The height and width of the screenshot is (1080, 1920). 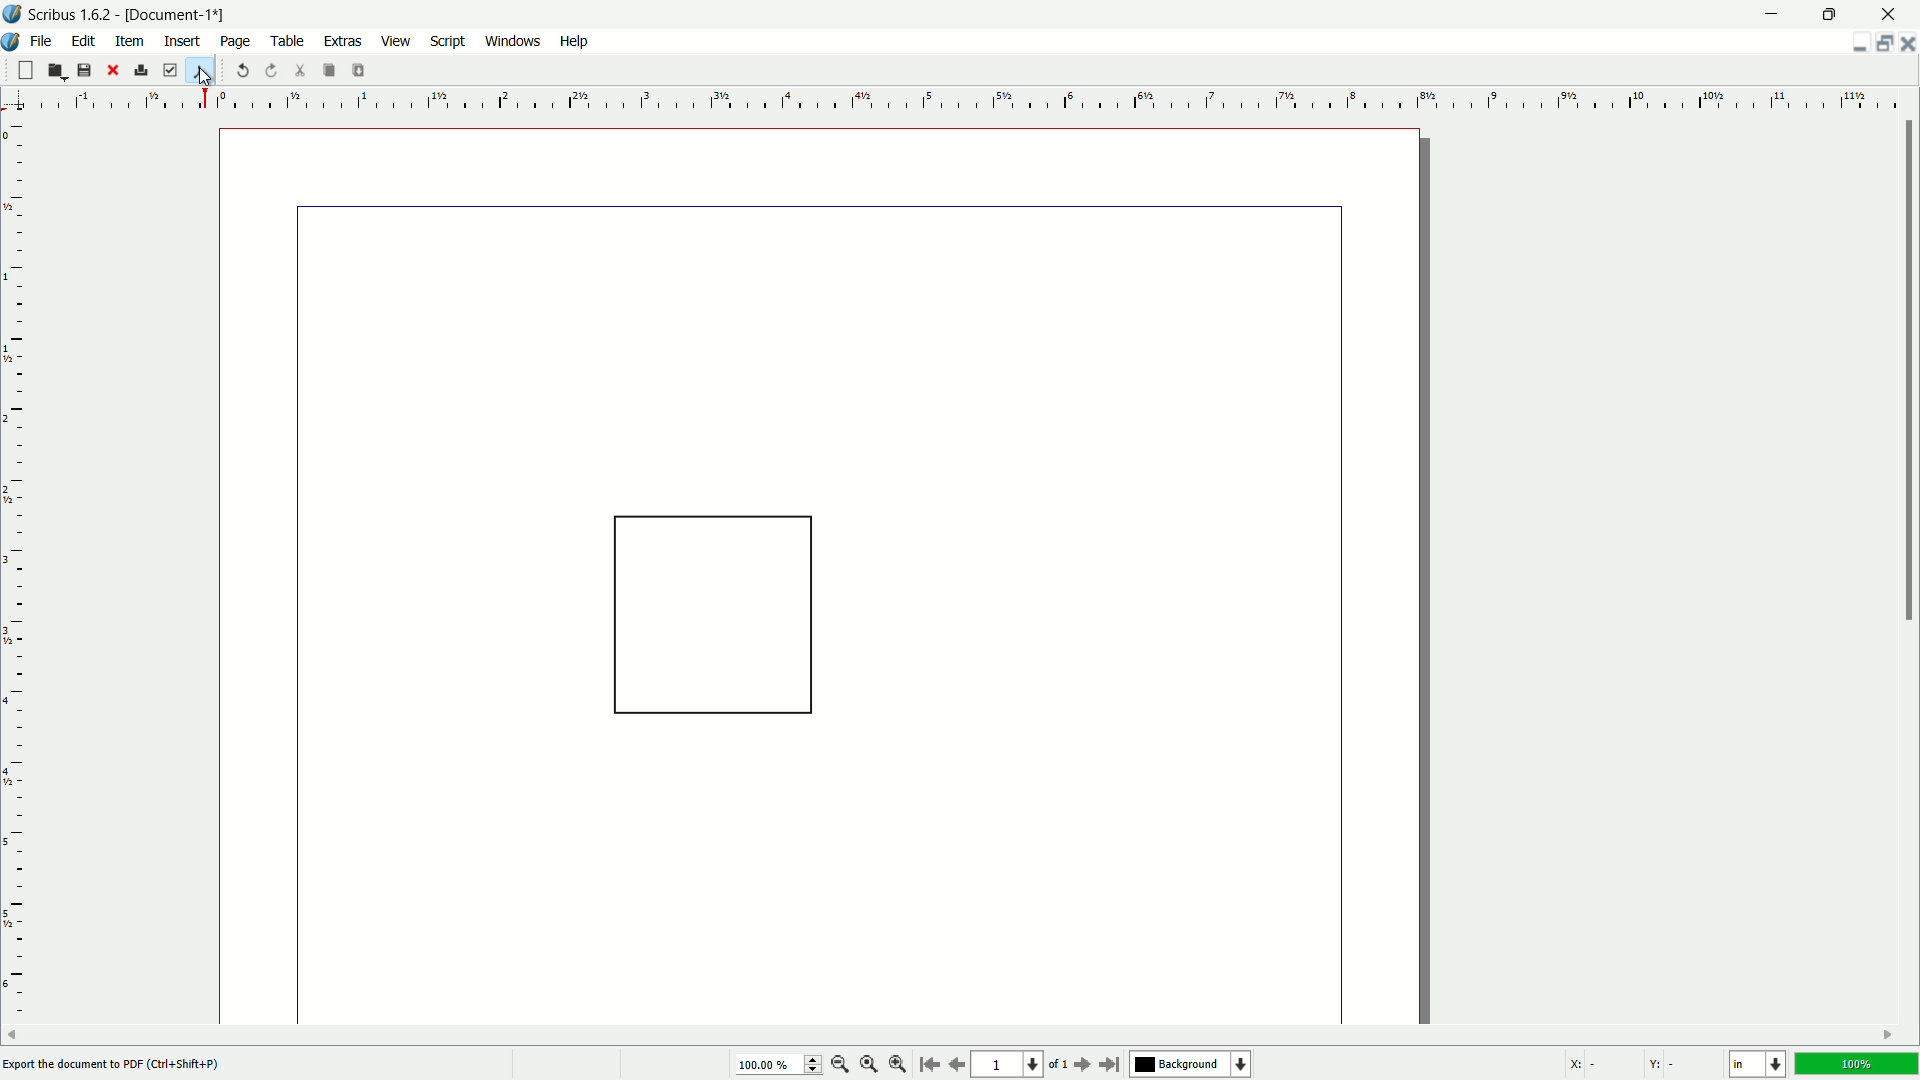 What do you see at coordinates (205, 80) in the screenshot?
I see `cursor` at bounding box center [205, 80].